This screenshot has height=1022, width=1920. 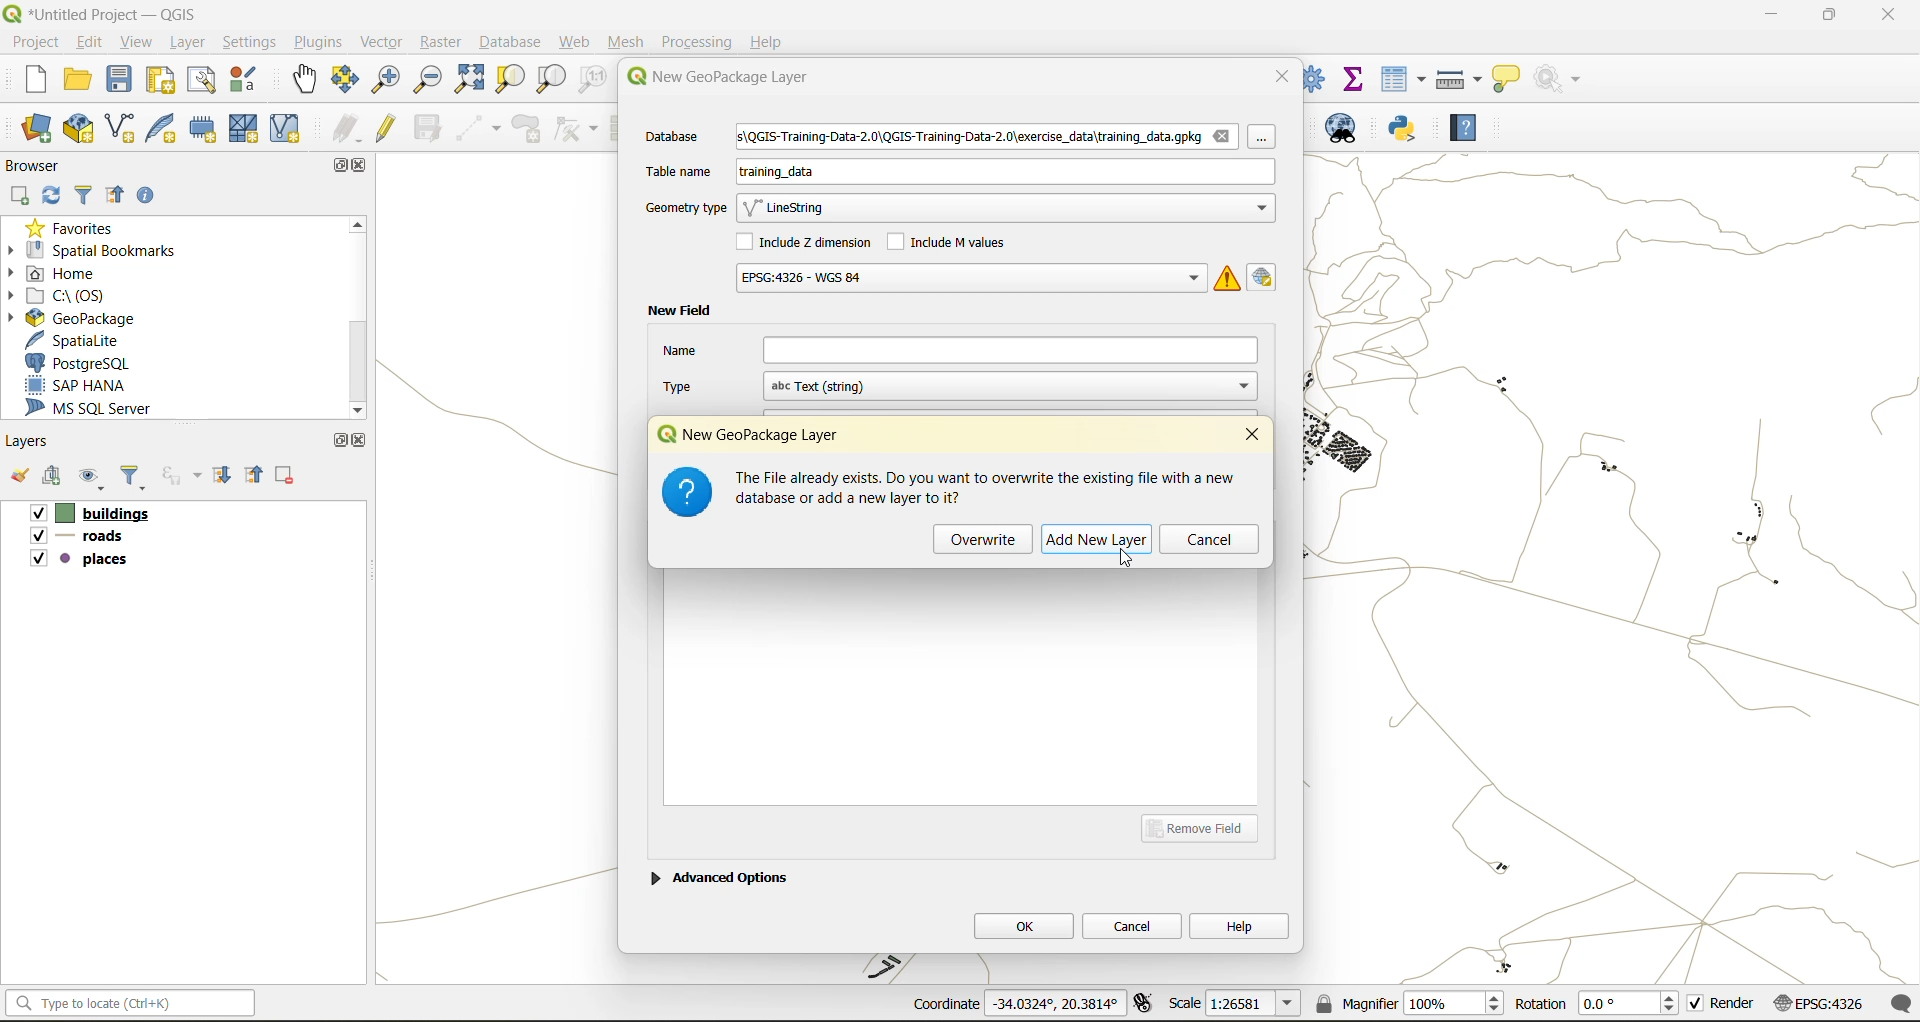 What do you see at coordinates (679, 311) in the screenshot?
I see `new field` at bounding box center [679, 311].